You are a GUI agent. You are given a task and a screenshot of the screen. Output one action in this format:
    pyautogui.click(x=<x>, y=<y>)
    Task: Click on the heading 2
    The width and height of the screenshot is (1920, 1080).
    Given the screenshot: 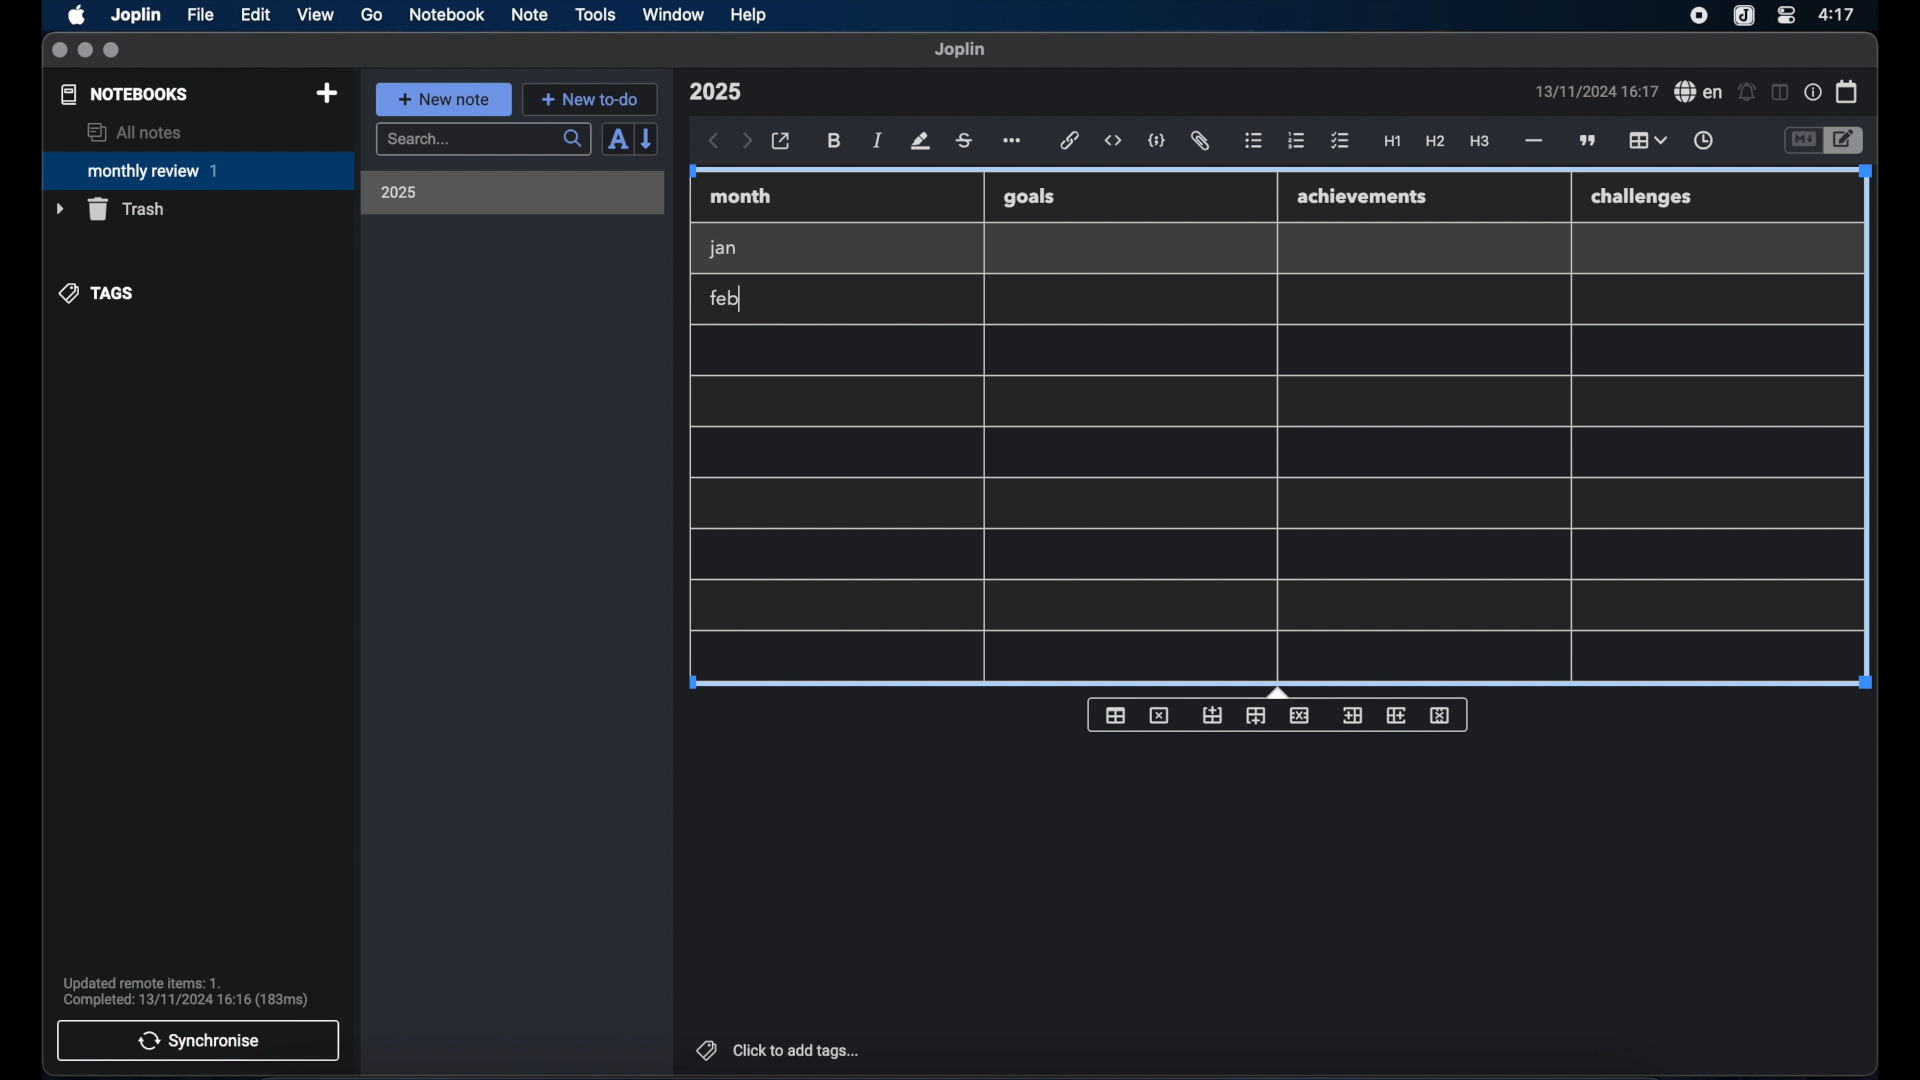 What is the action you would take?
    pyautogui.click(x=1436, y=142)
    